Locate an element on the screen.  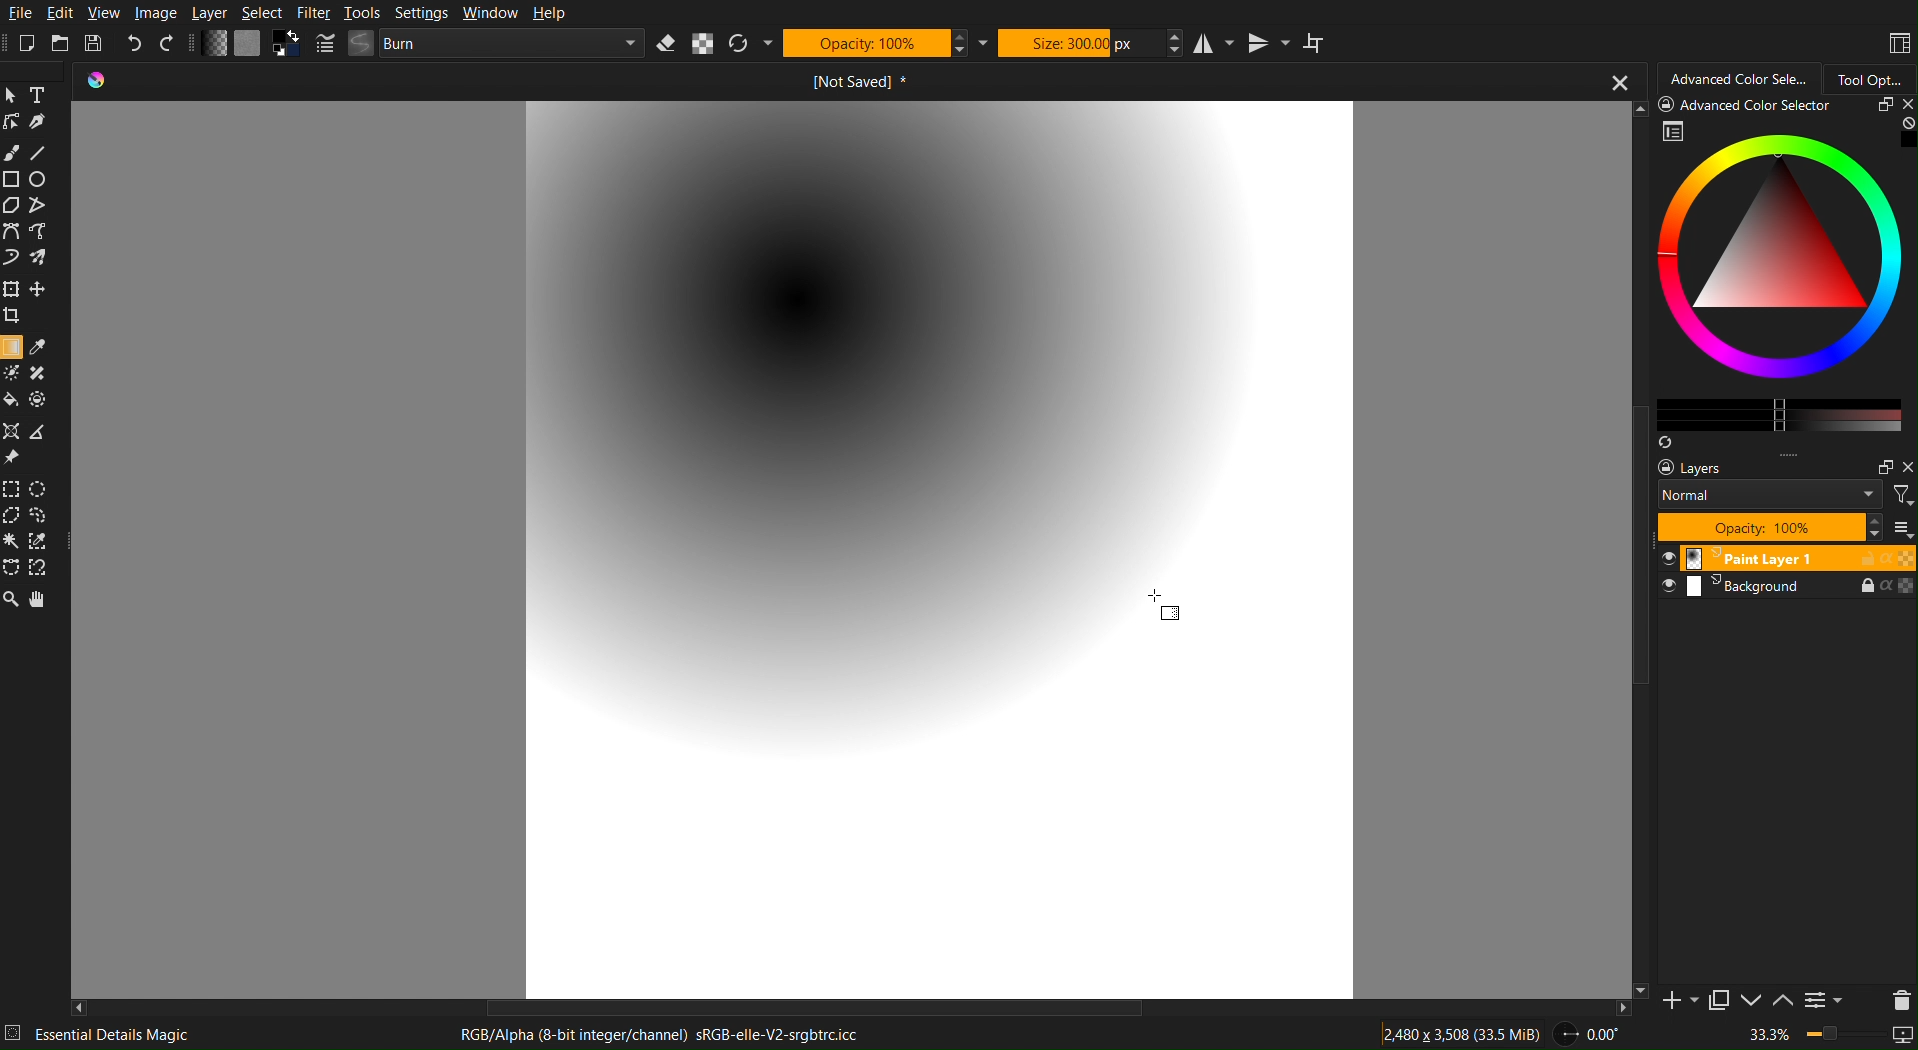
RGB/Alpha is located at coordinates (668, 1035).